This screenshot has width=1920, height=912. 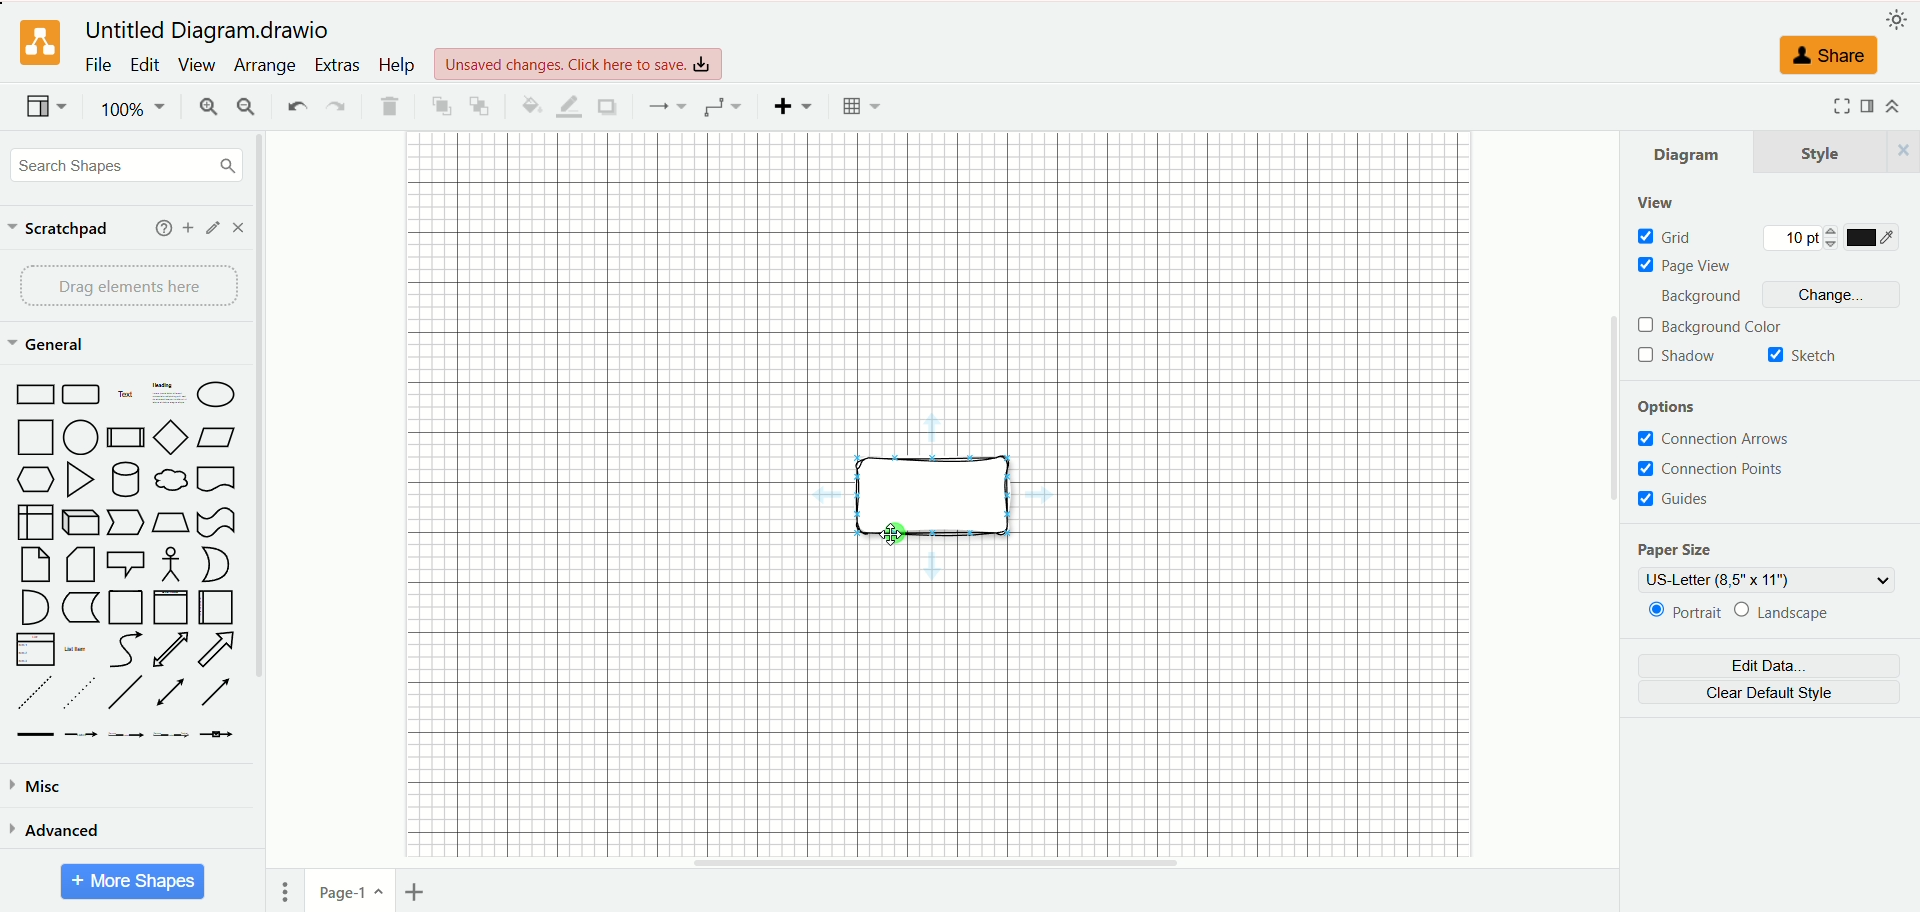 I want to click on 100%, so click(x=135, y=109).